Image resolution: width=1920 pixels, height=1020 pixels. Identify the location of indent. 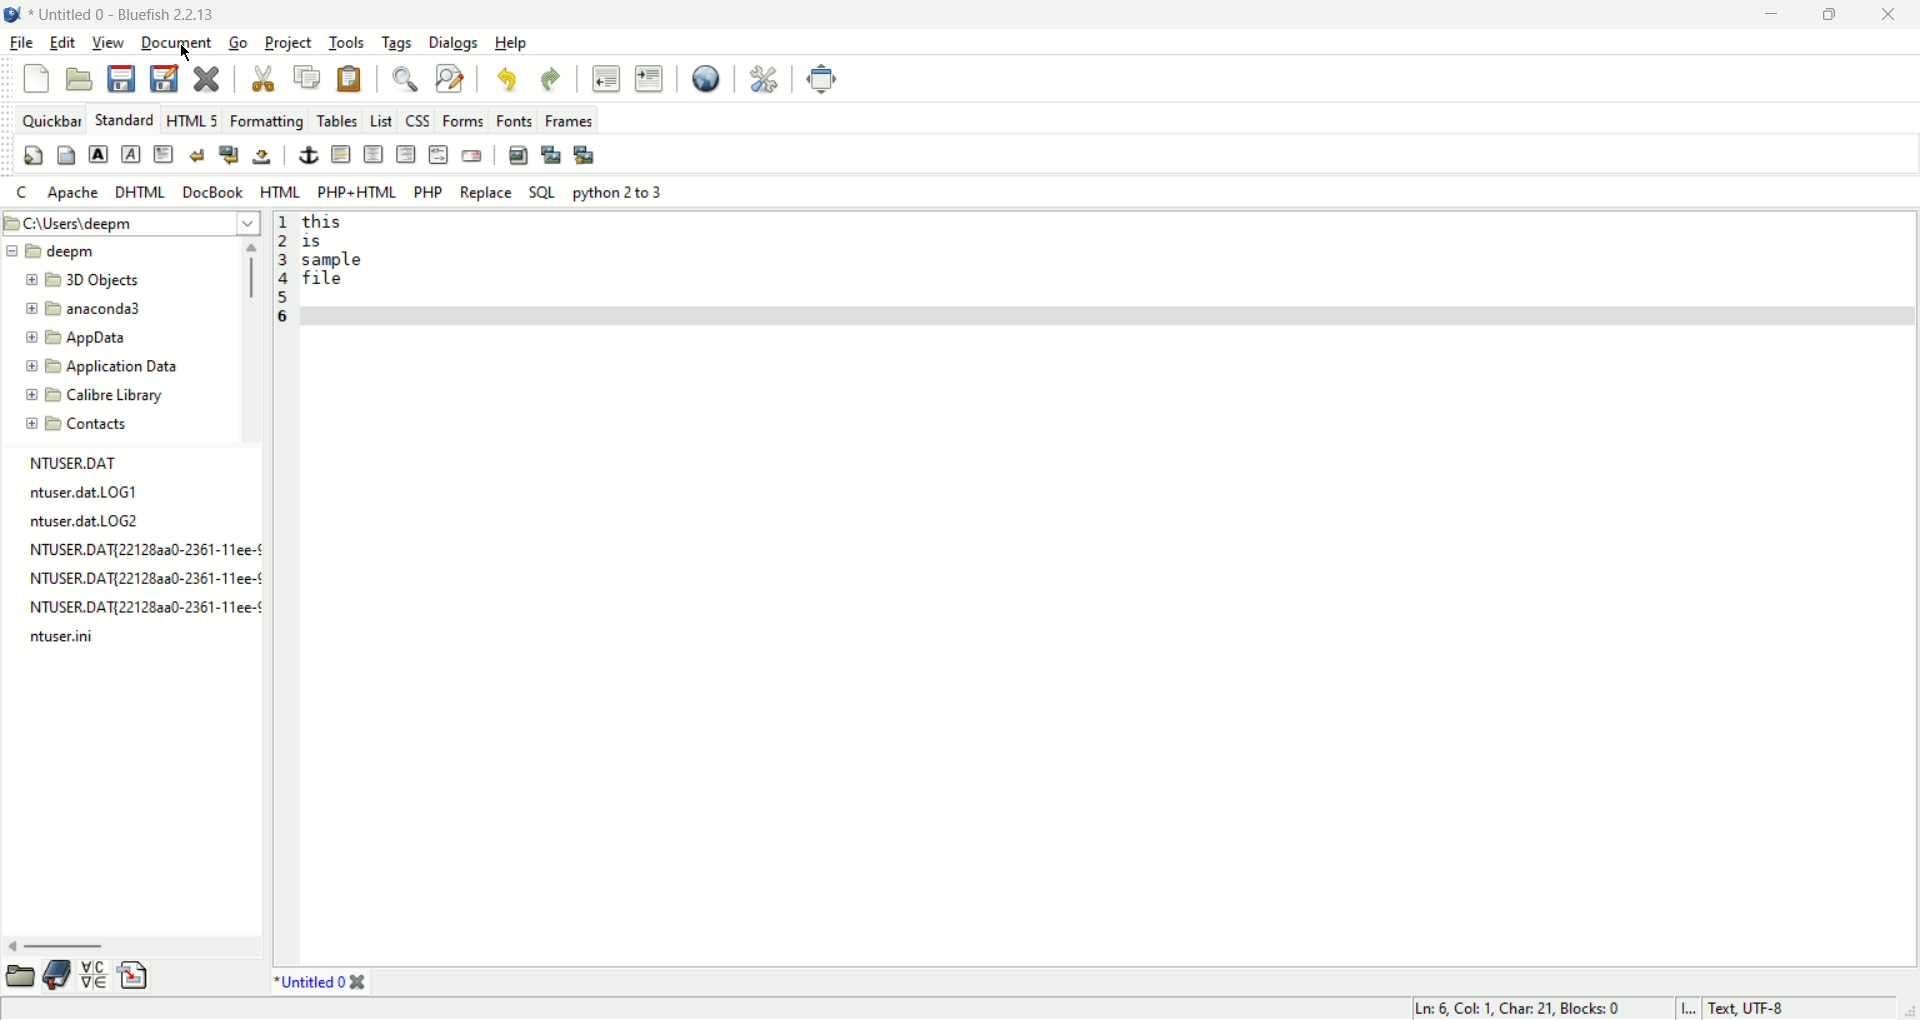
(648, 79).